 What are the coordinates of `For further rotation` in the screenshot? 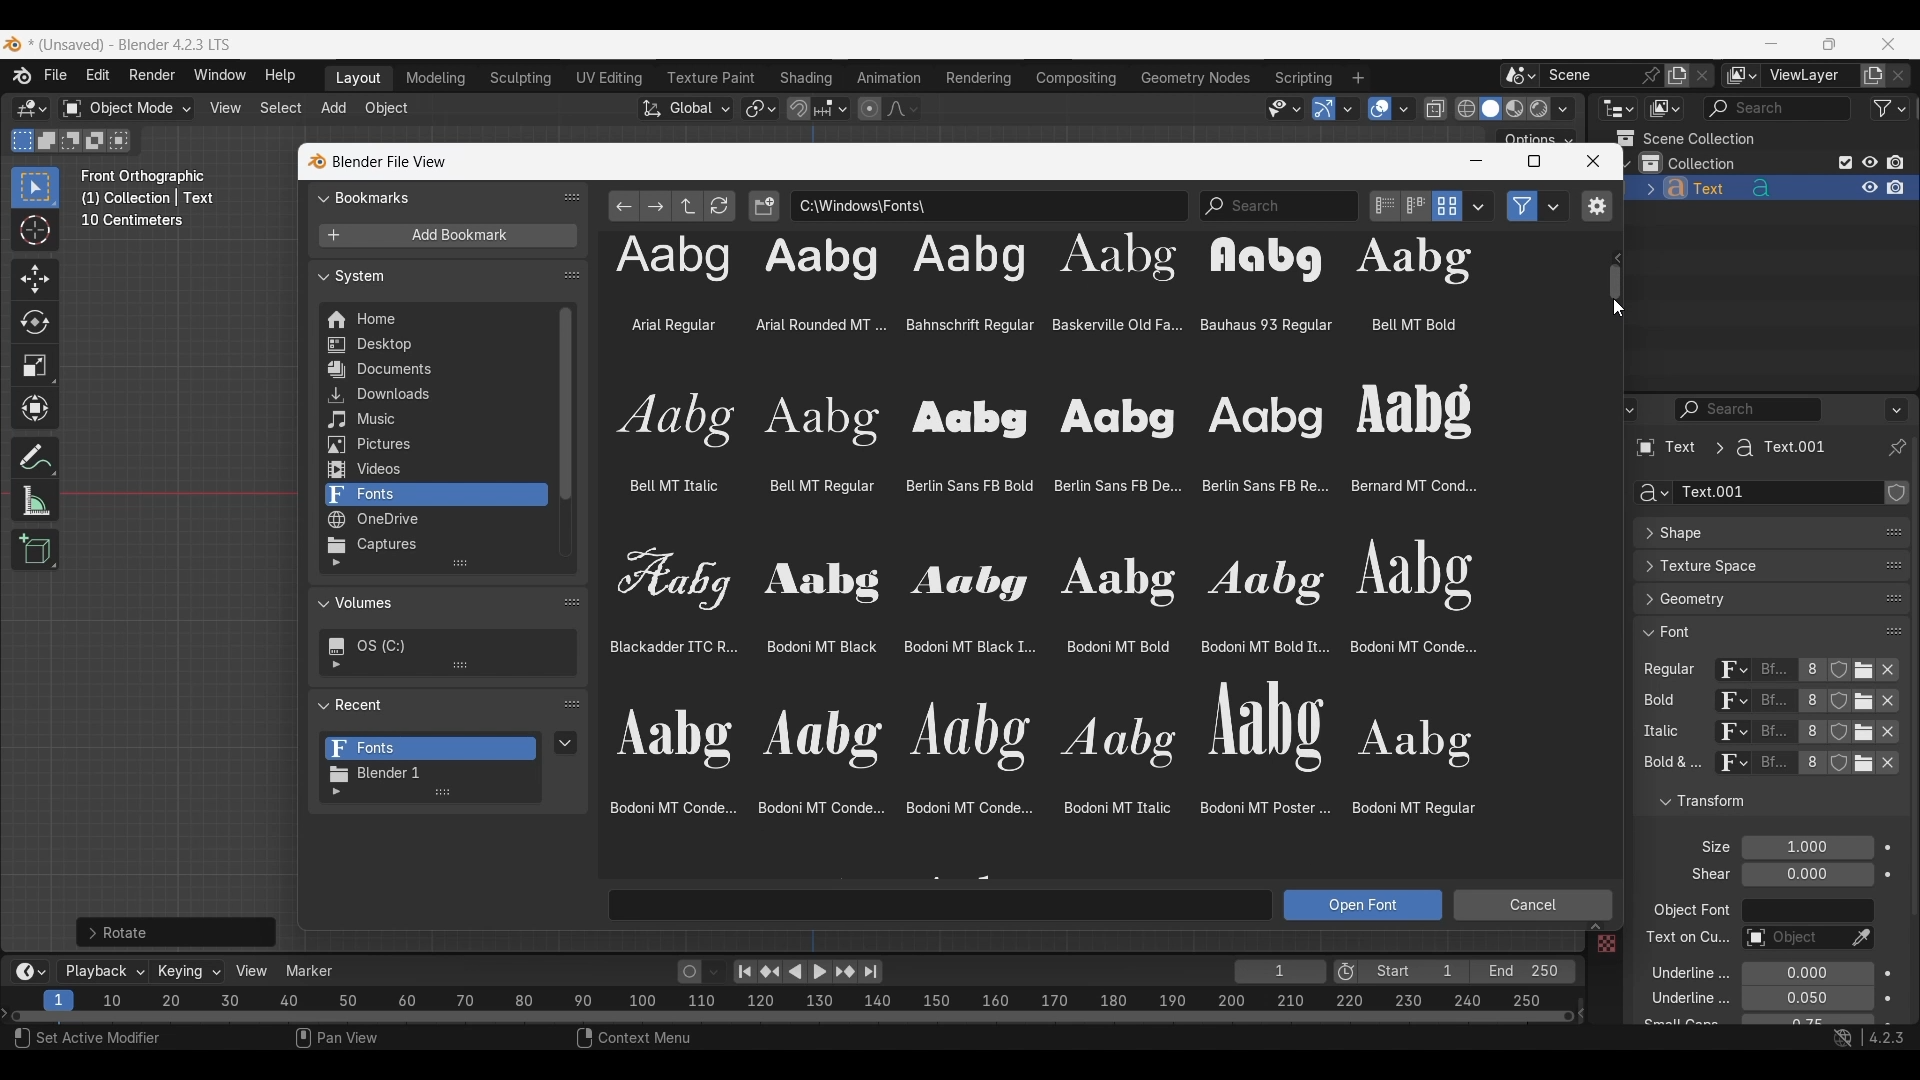 It's located at (176, 932).